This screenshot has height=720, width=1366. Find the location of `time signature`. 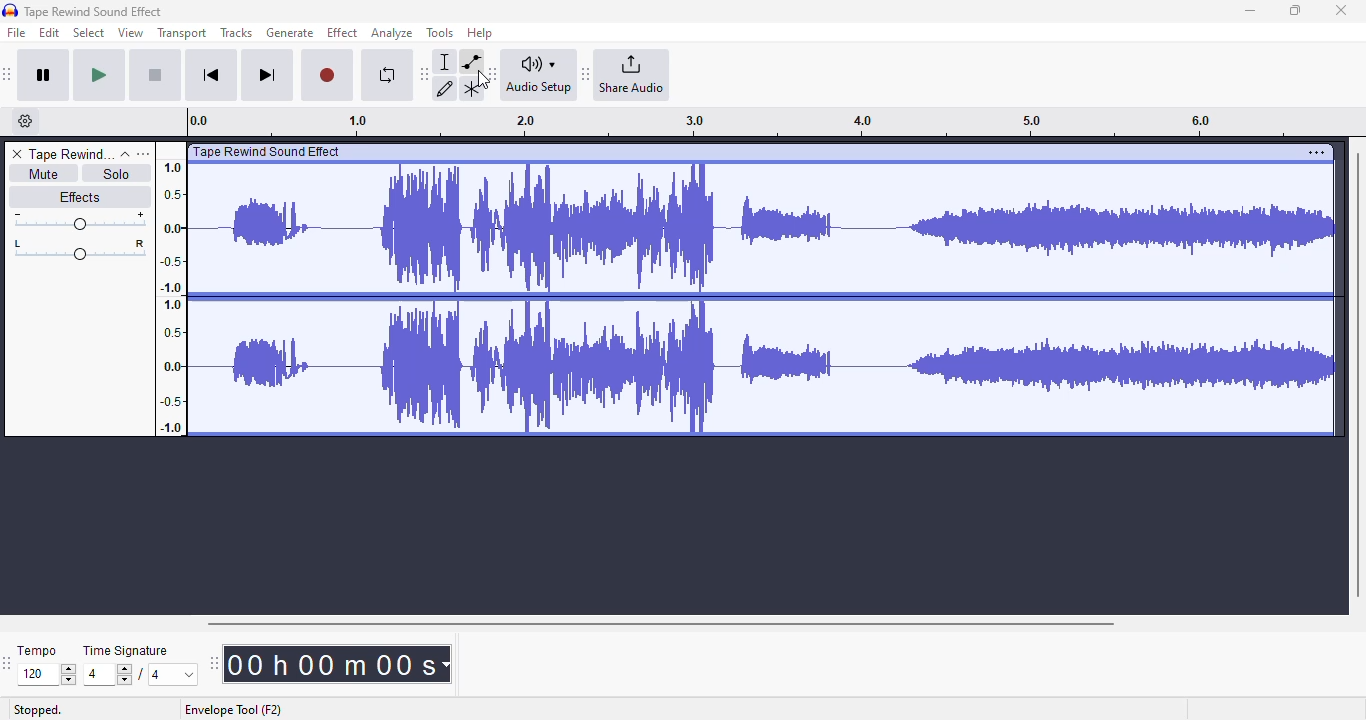

time signature is located at coordinates (126, 651).